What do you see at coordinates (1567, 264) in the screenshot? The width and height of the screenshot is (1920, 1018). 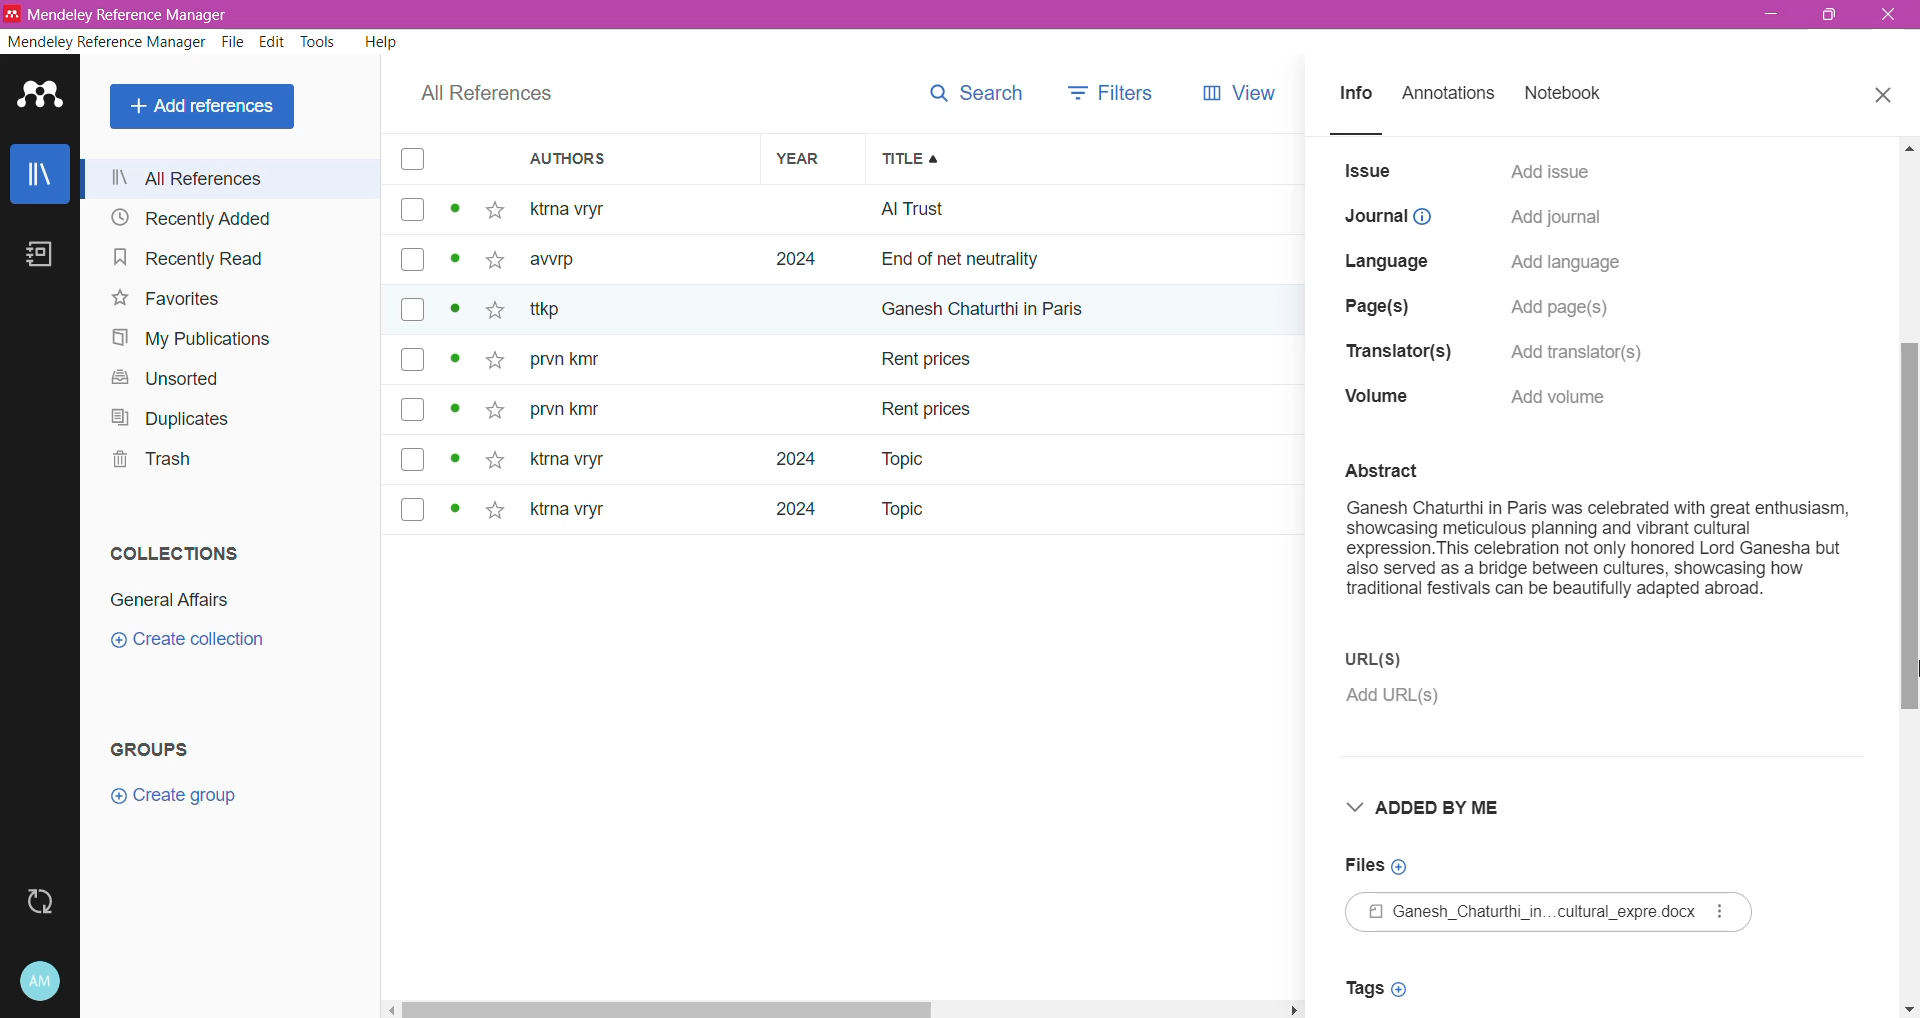 I see `Click to Add Language` at bounding box center [1567, 264].